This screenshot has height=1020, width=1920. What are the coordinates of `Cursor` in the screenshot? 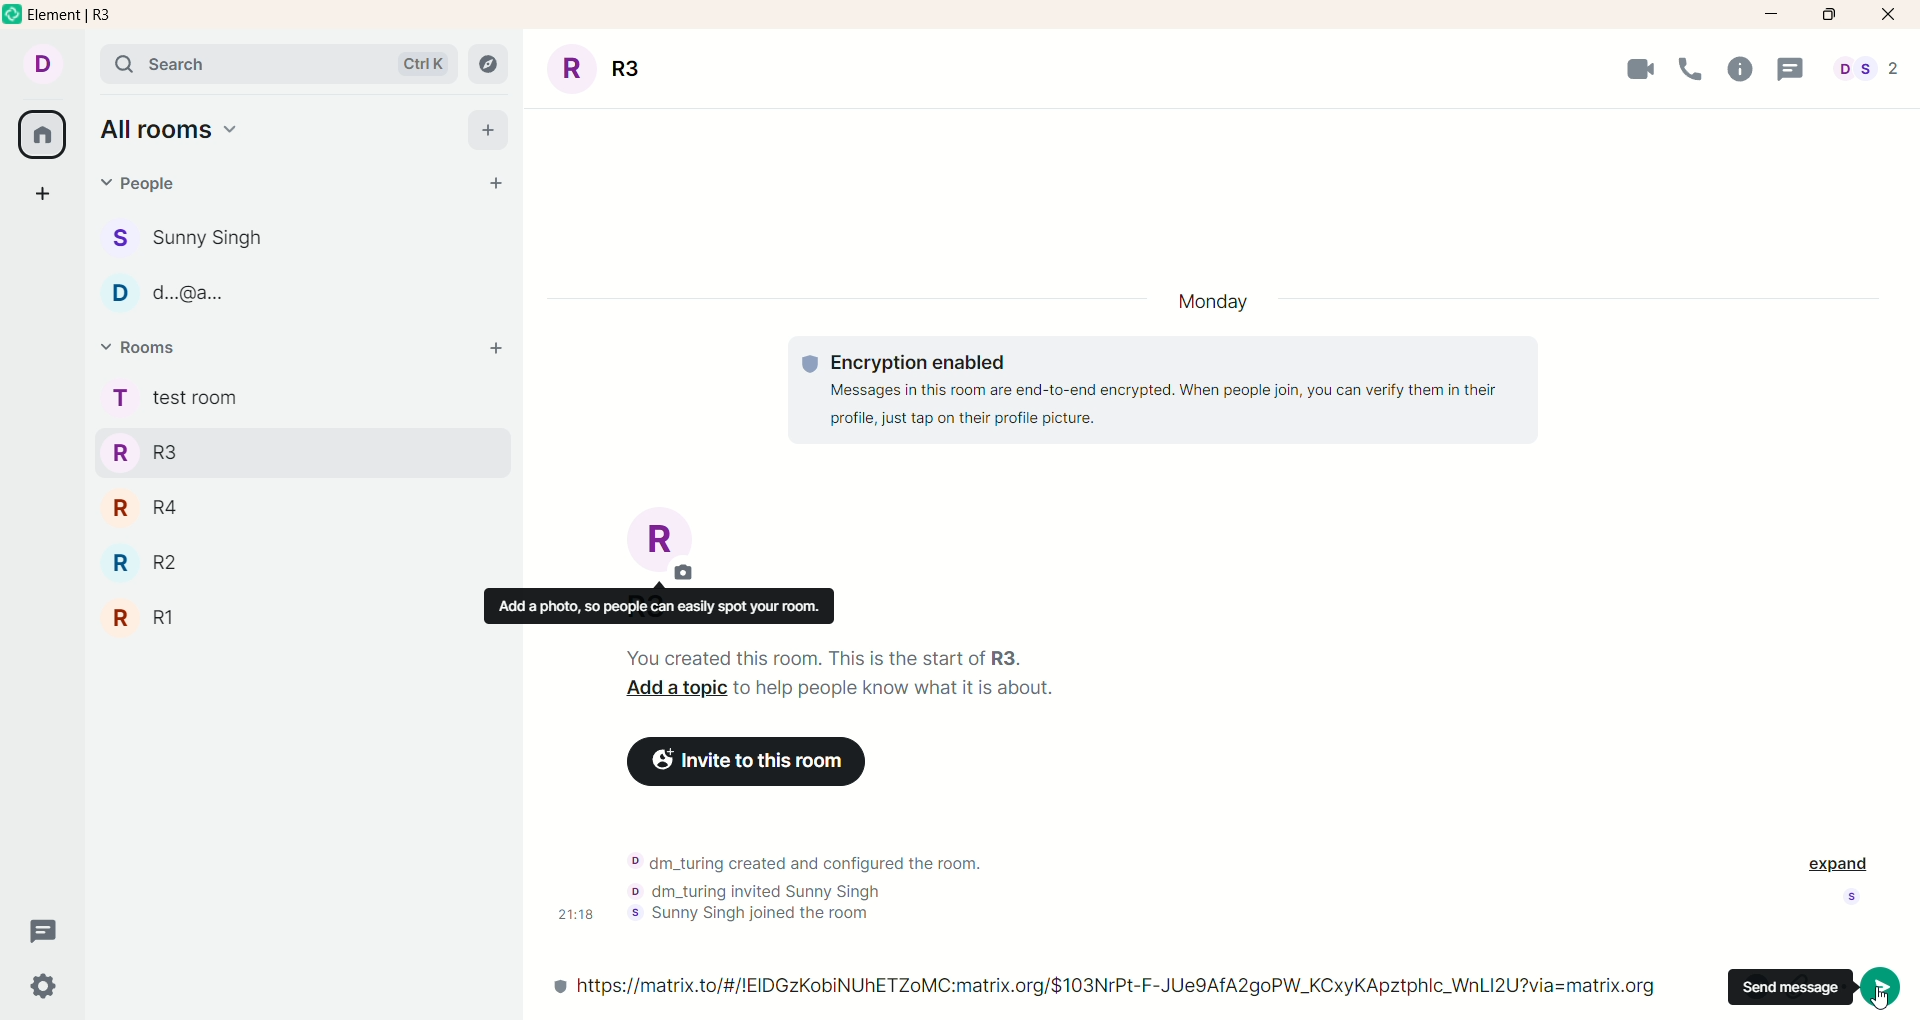 It's located at (1887, 1002).